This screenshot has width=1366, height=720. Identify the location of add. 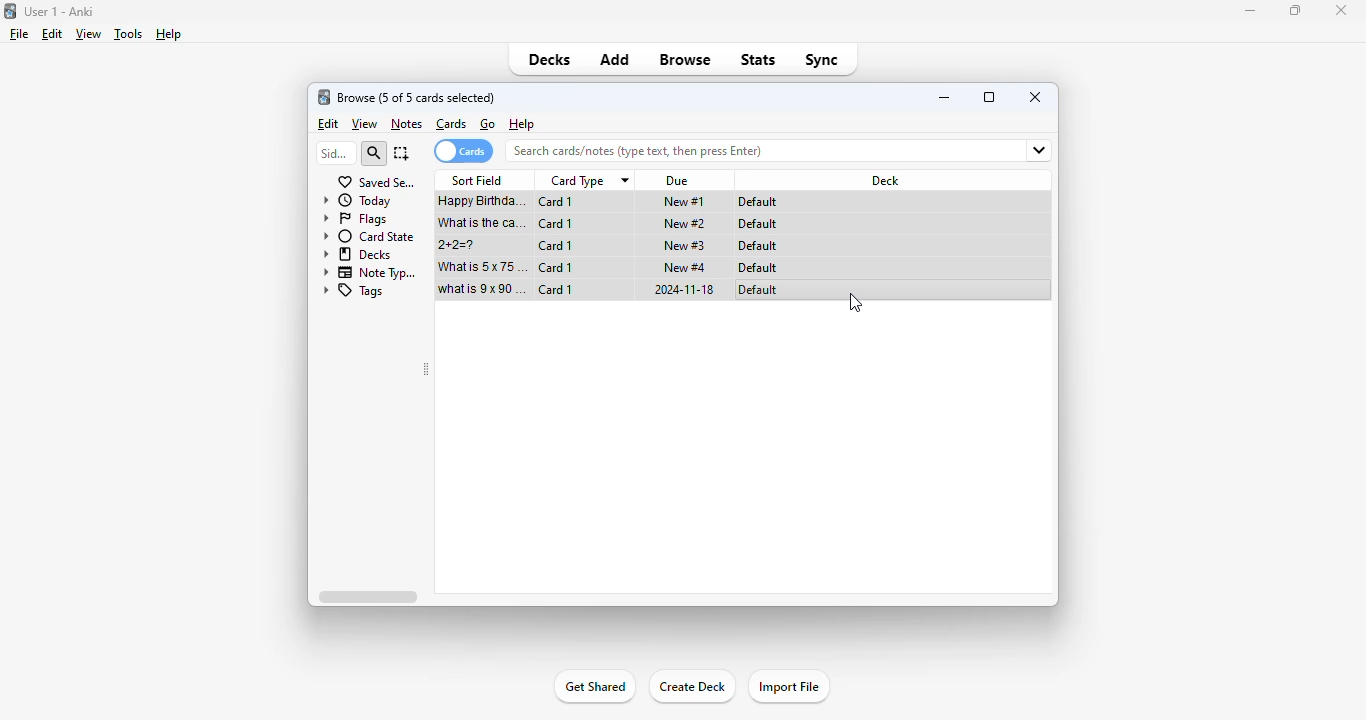
(616, 60).